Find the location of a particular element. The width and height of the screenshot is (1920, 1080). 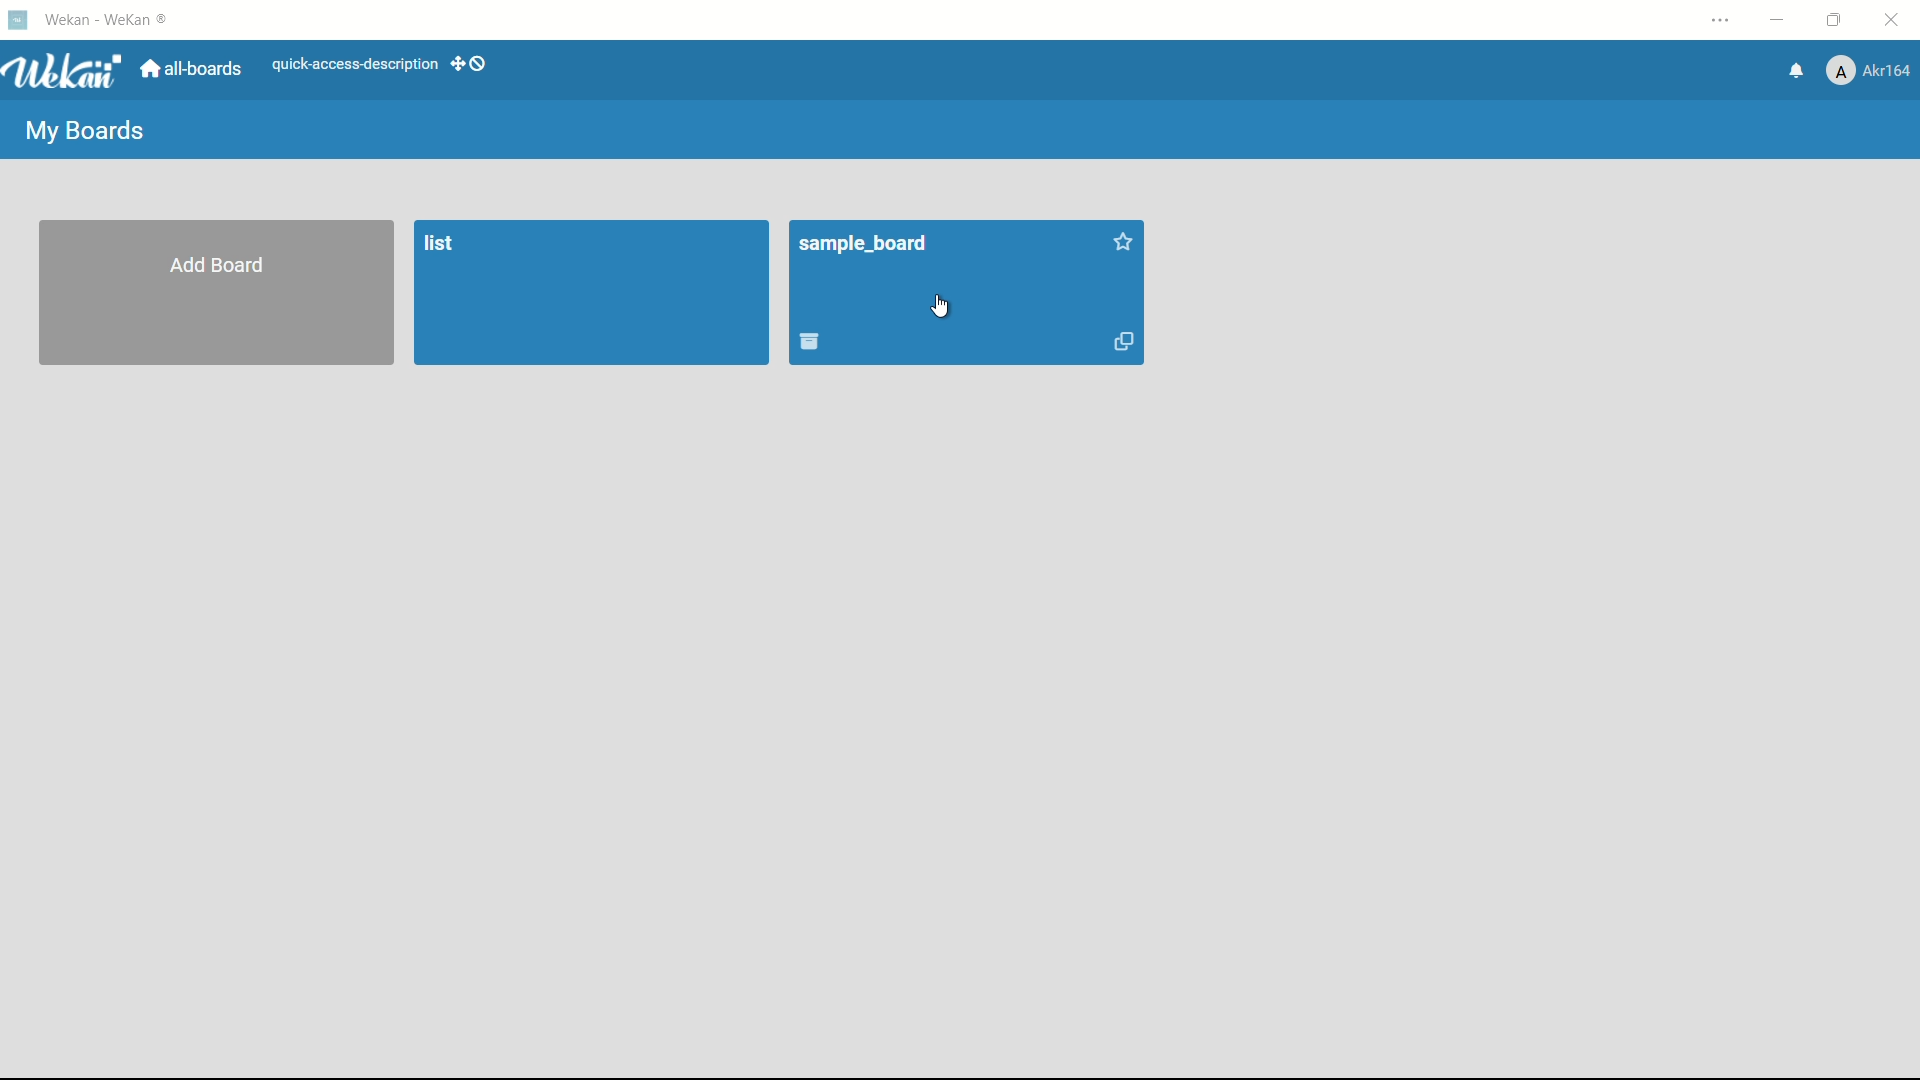

maximize is located at coordinates (1837, 21).